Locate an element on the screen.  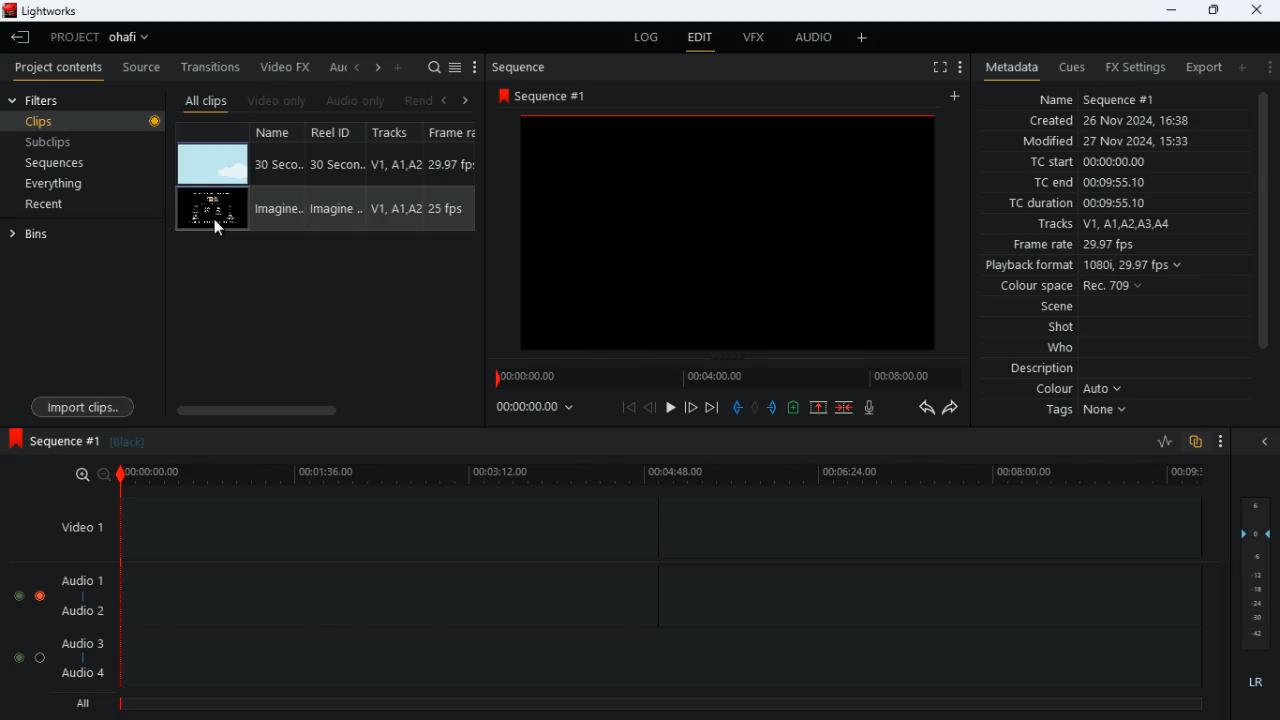
colour is located at coordinates (1076, 391).